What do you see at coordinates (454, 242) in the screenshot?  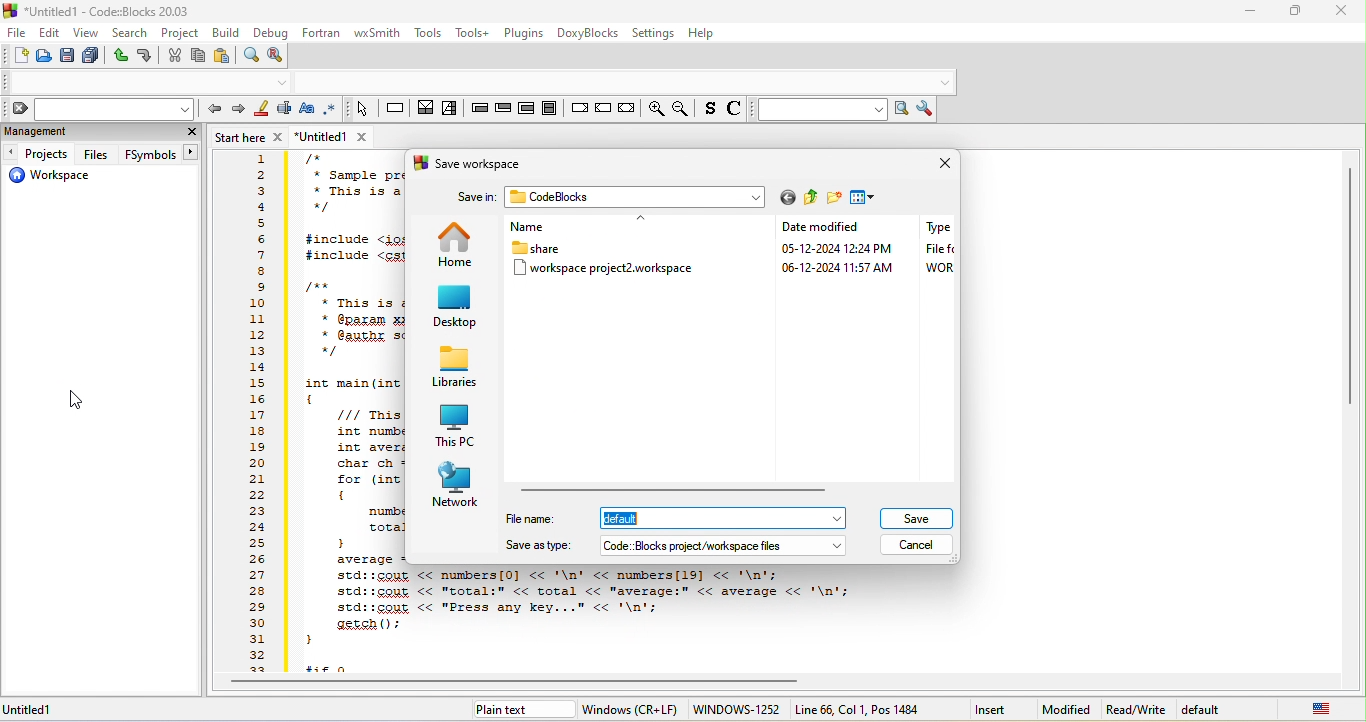 I see `home` at bounding box center [454, 242].